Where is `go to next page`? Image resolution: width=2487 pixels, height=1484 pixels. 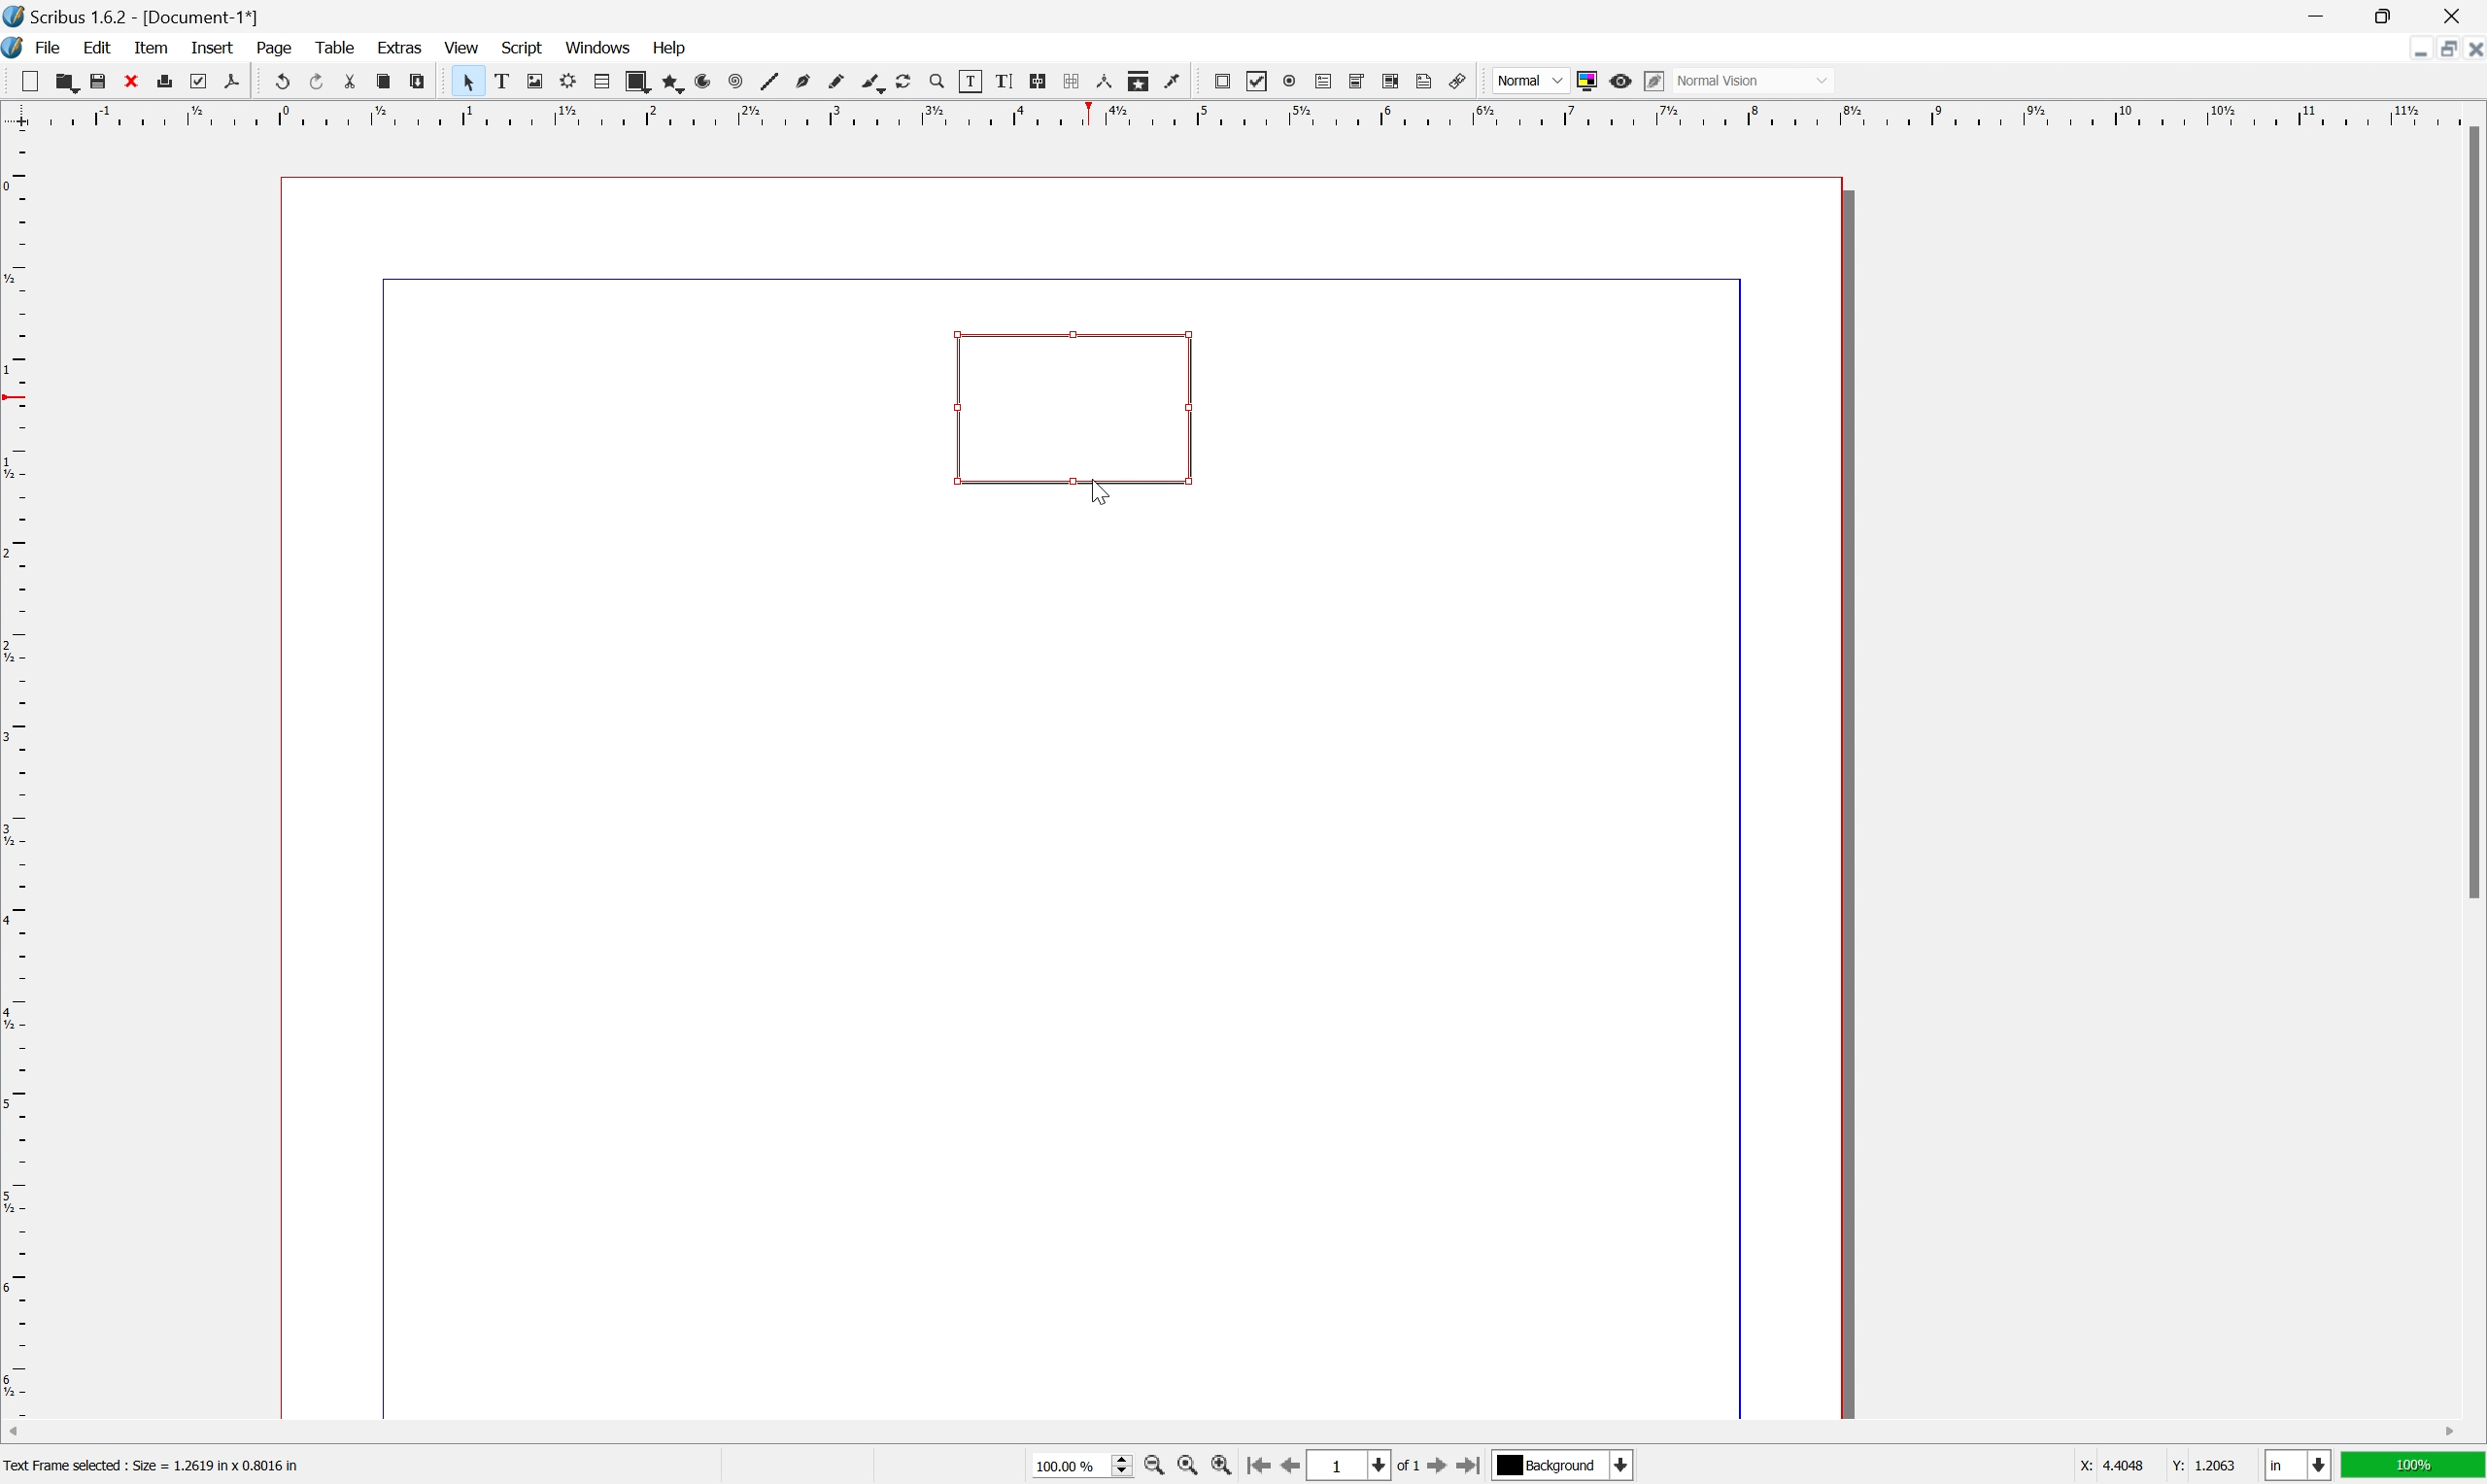 go to next page is located at coordinates (1435, 1467).